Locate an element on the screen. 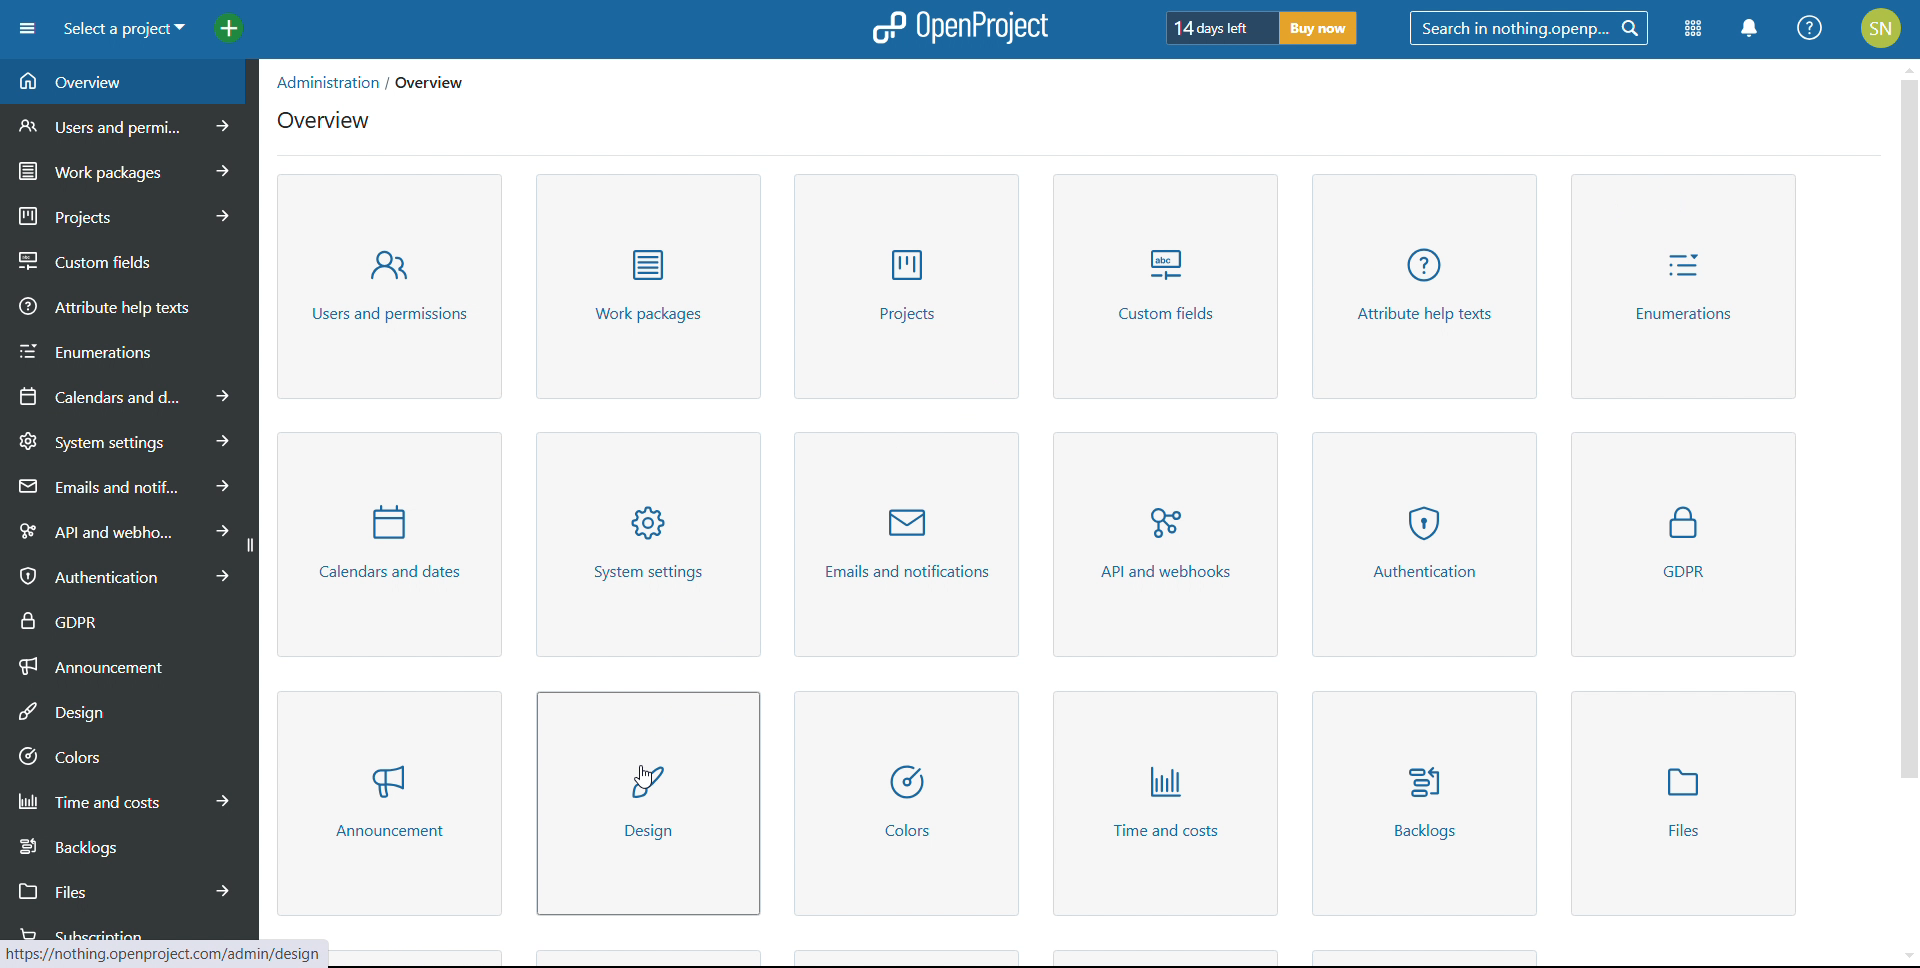 The image size is (1920, 968). select a project is located at coordinates (123, 29).